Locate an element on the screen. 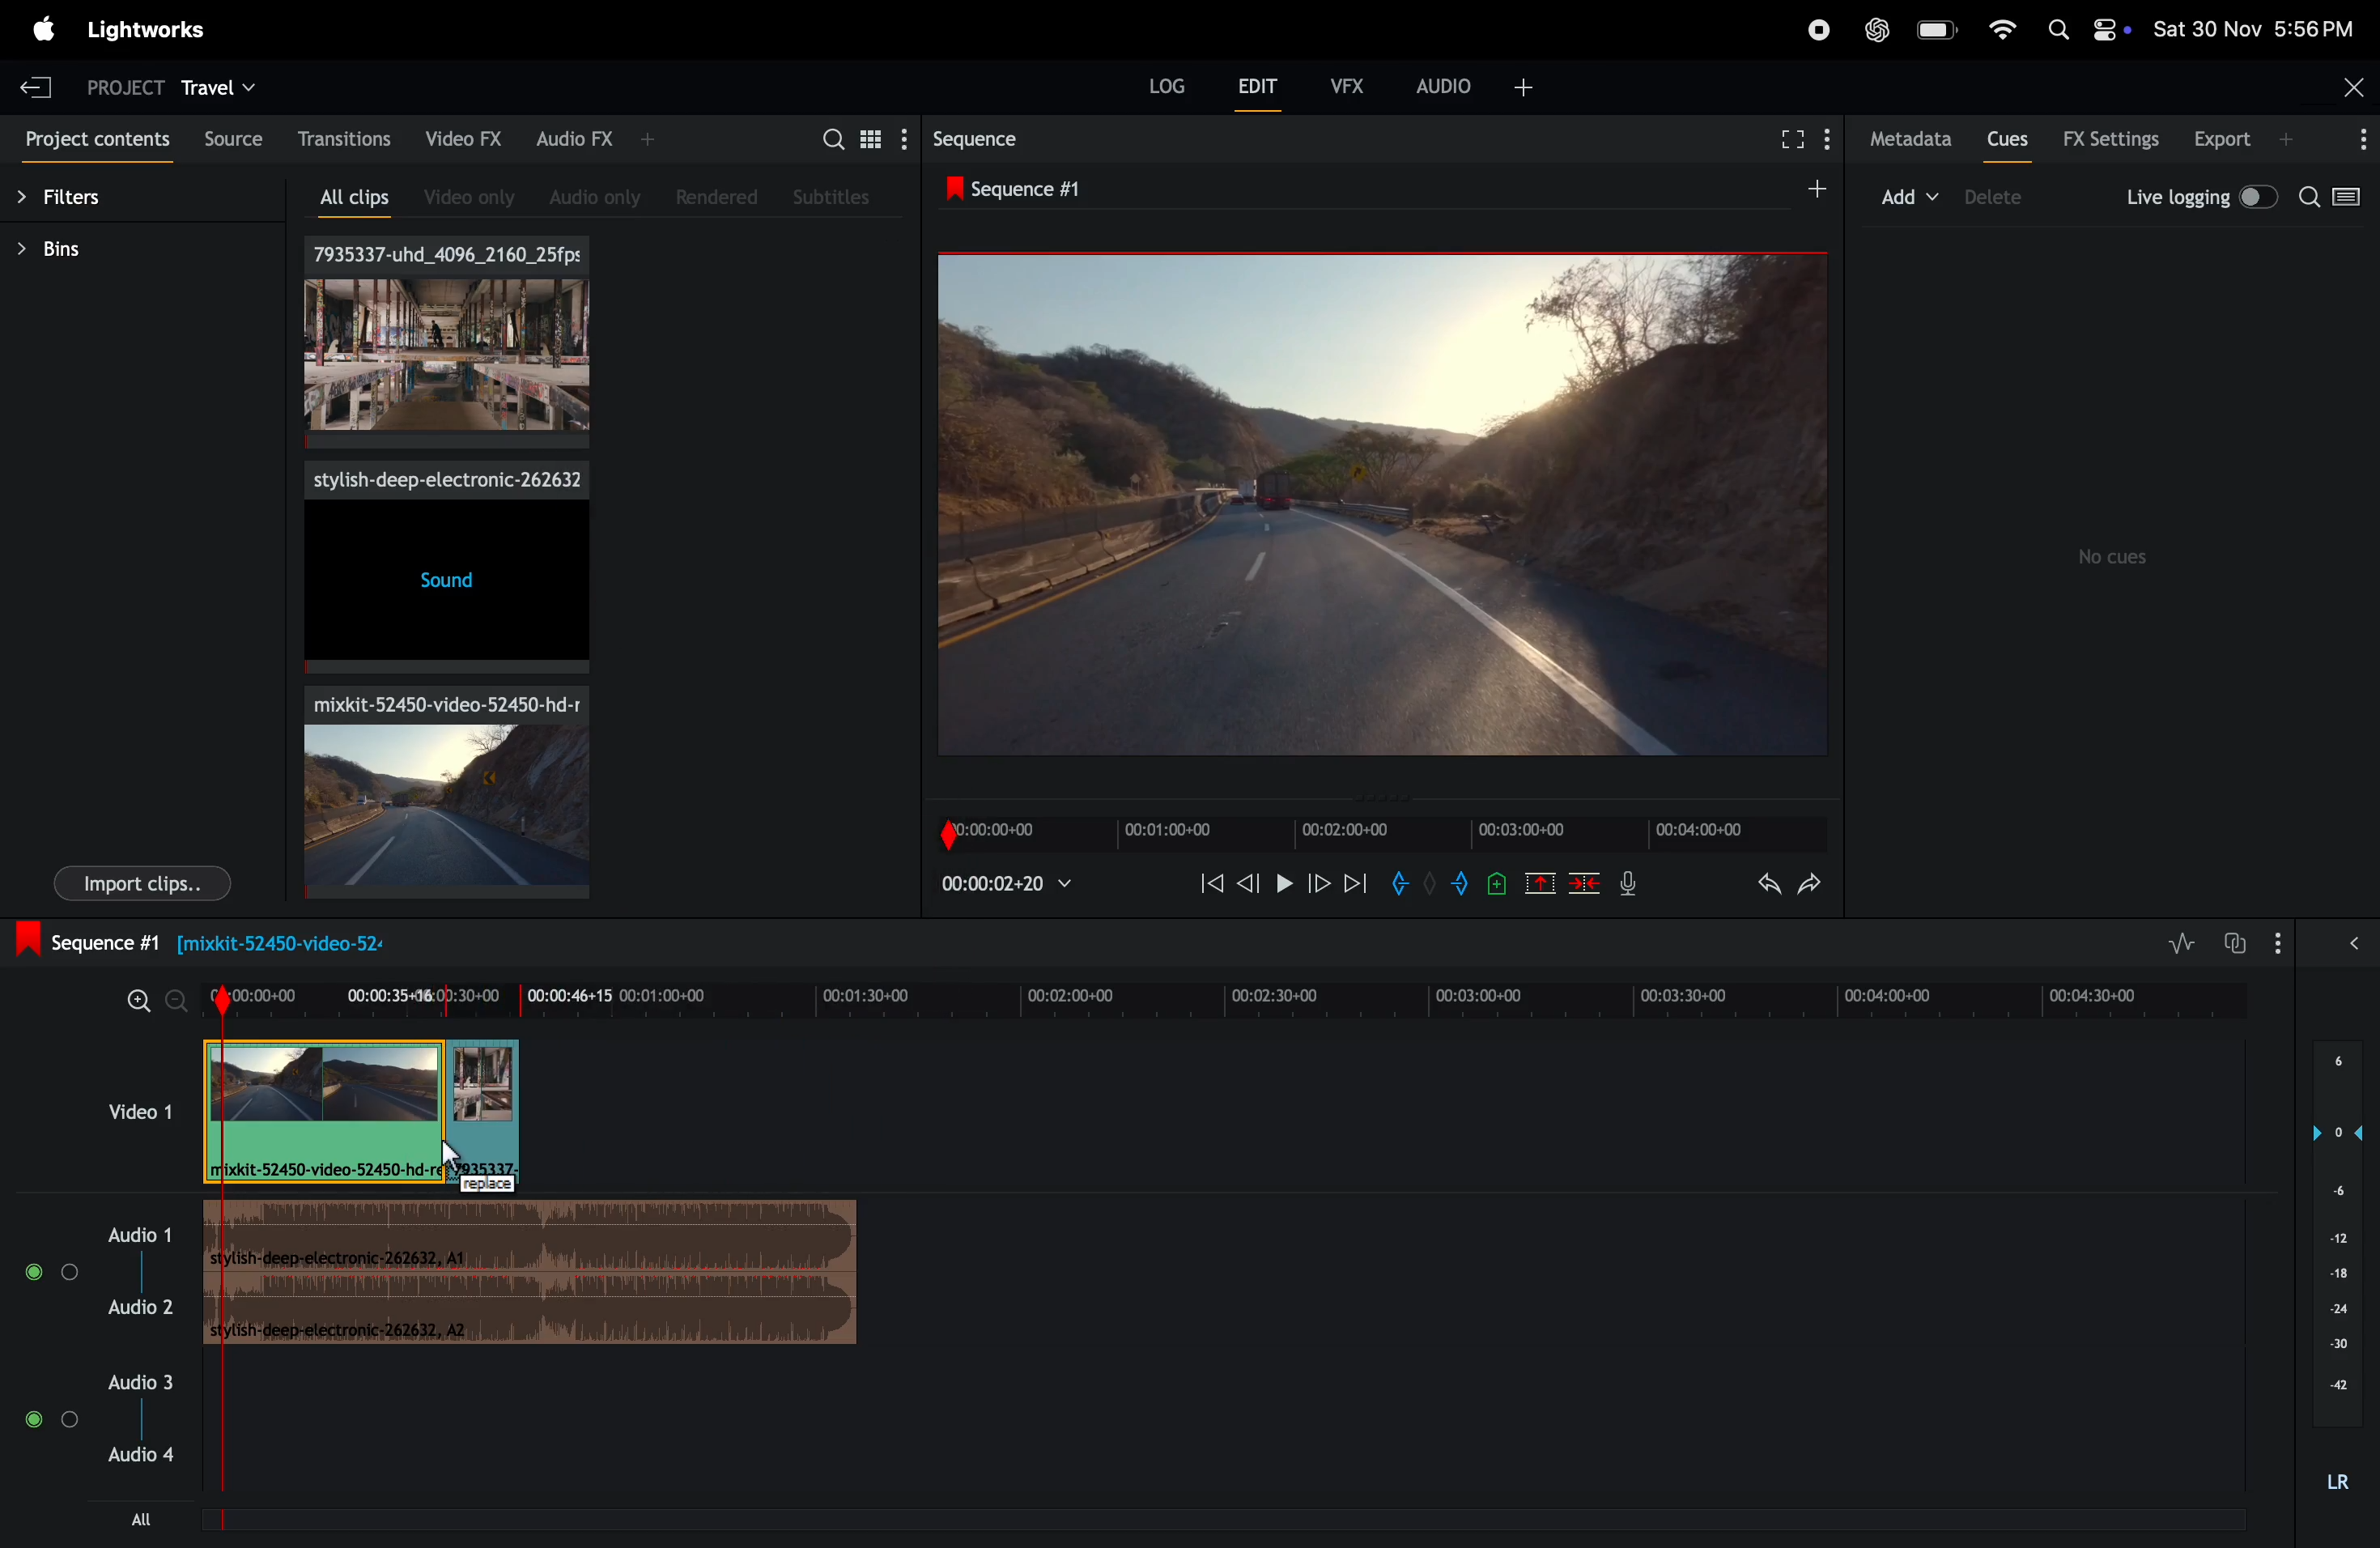 The height and width of the screenshot is (1548, 2380). video clip is located at coordinates (433, 789).